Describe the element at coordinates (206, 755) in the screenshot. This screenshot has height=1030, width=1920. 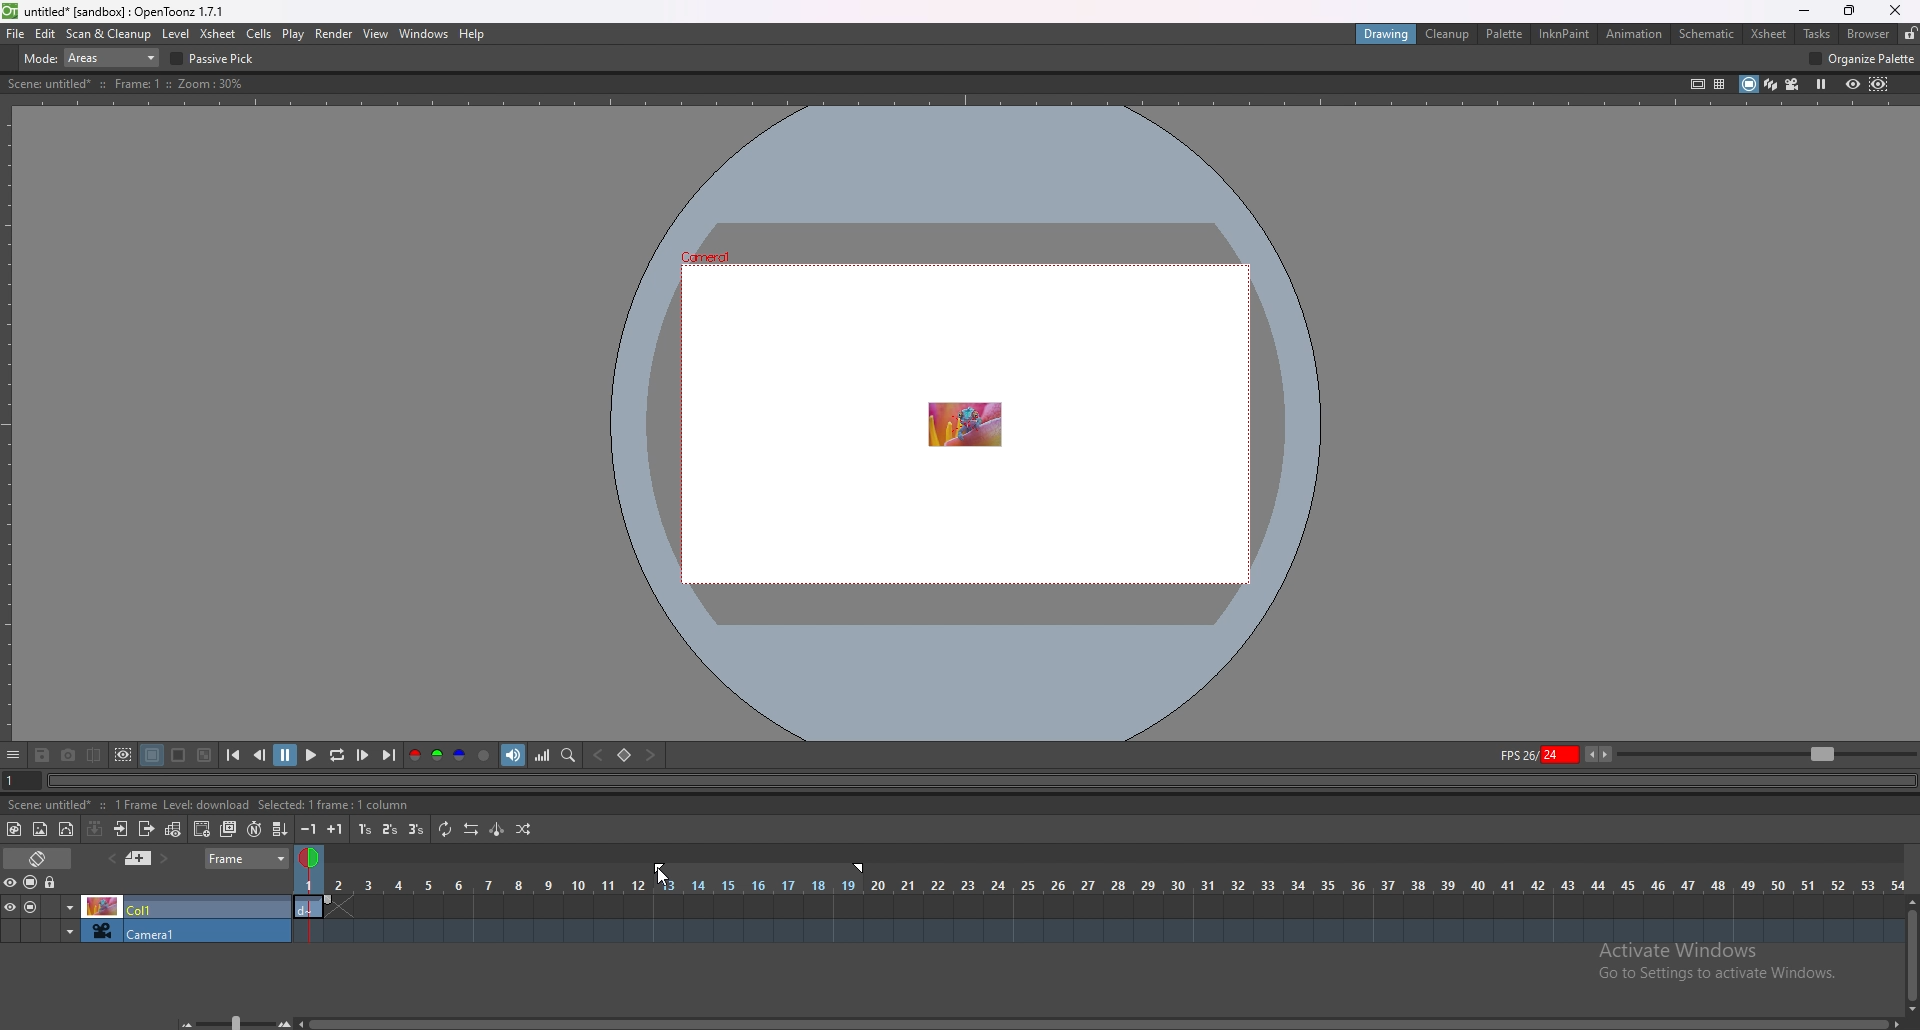
I see `checkered background` at that location.